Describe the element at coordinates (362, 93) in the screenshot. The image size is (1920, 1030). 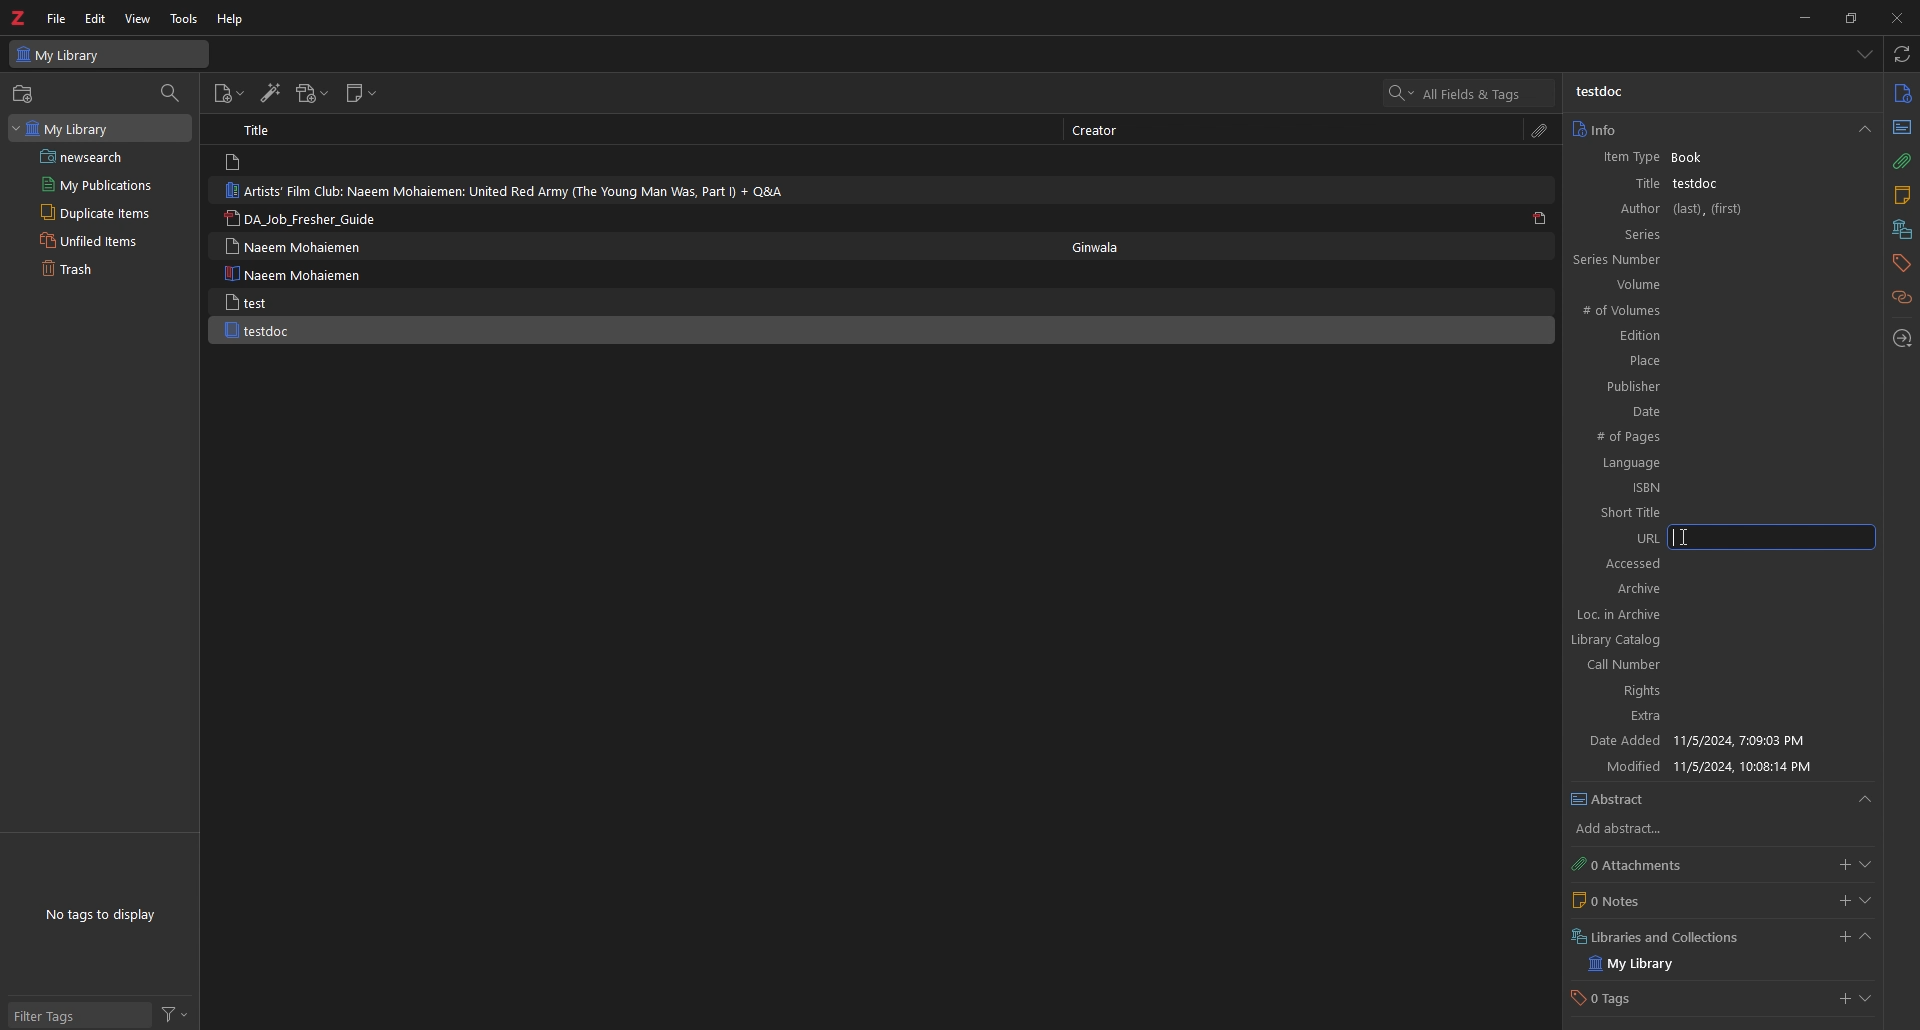
I see `new note` at that location.